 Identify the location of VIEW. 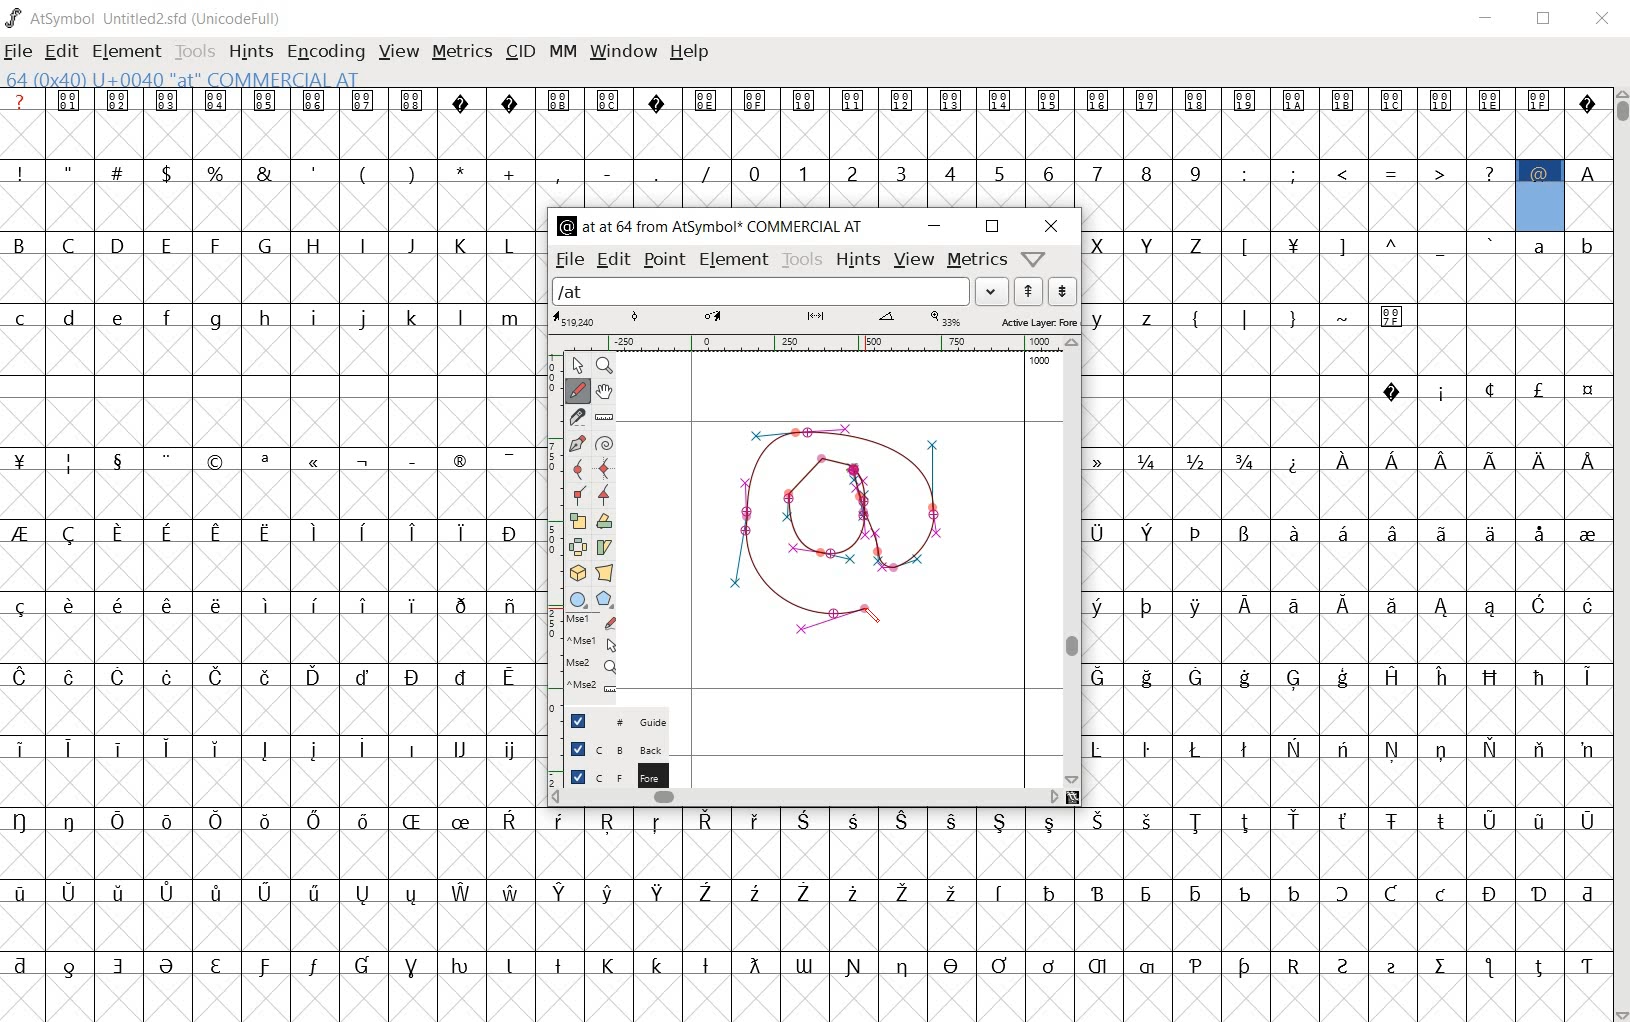
(399, 55).